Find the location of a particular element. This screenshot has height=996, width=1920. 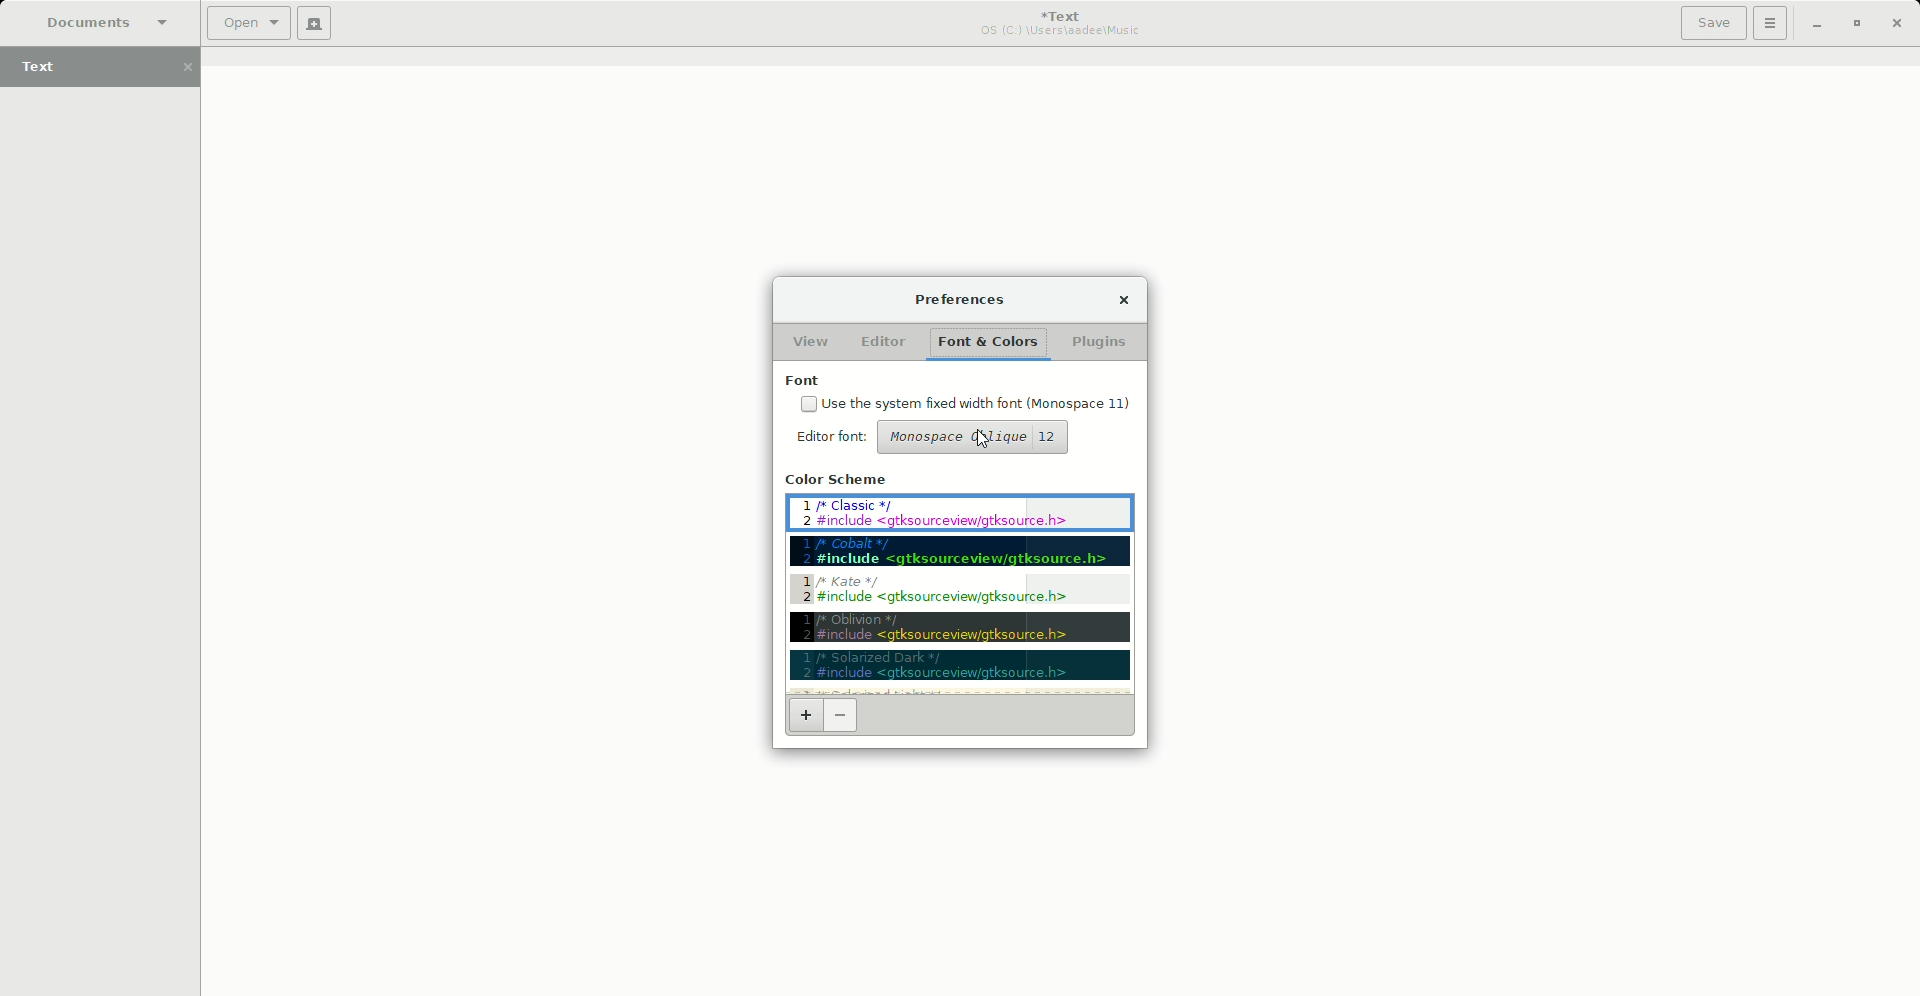

Font is located at coordinates (804, 381).